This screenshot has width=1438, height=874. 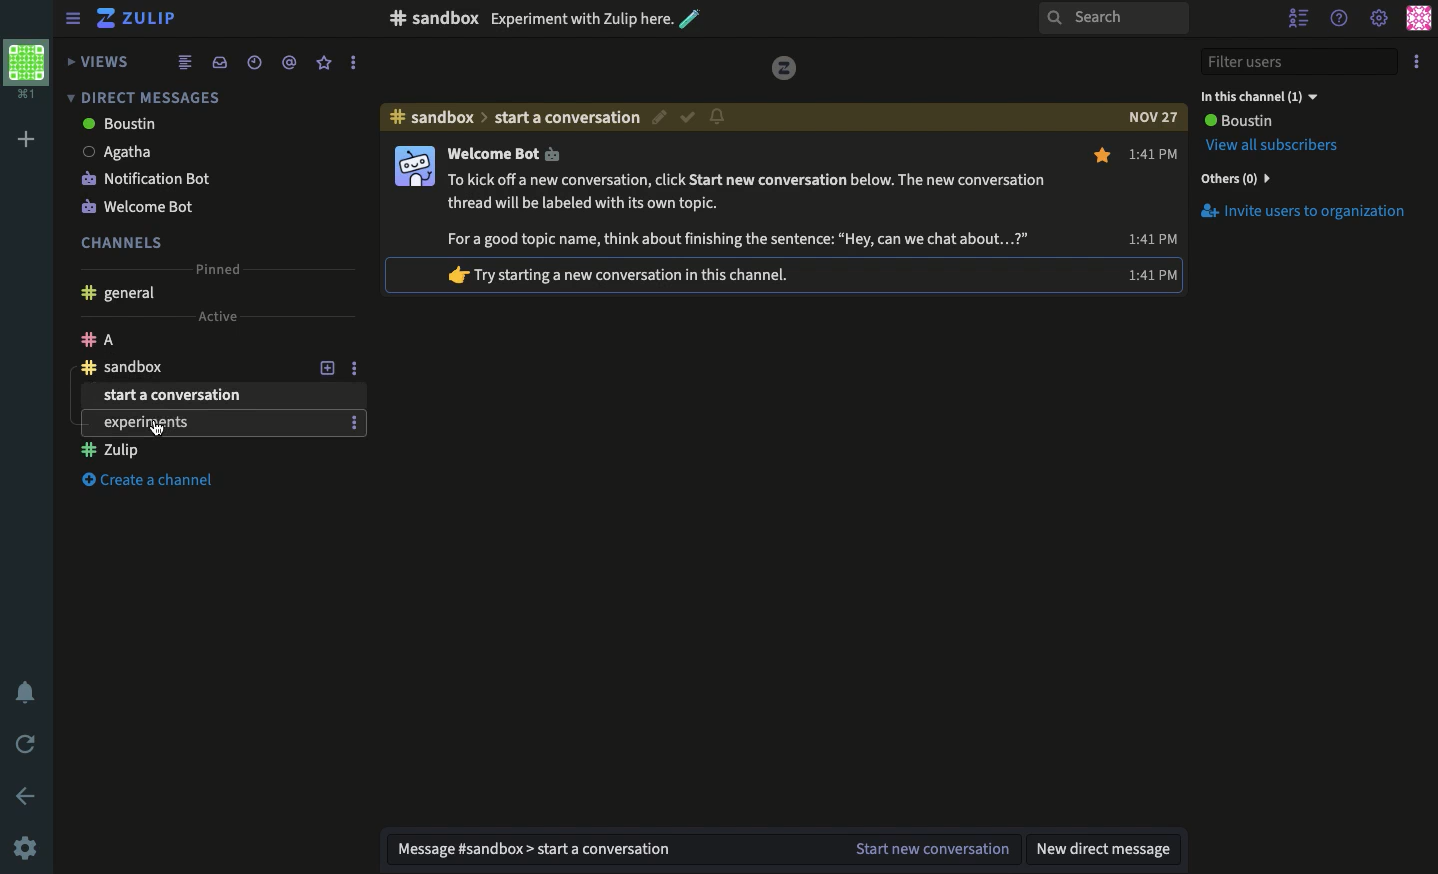 I want to click on Create a channel, so click(x=158, y=482).